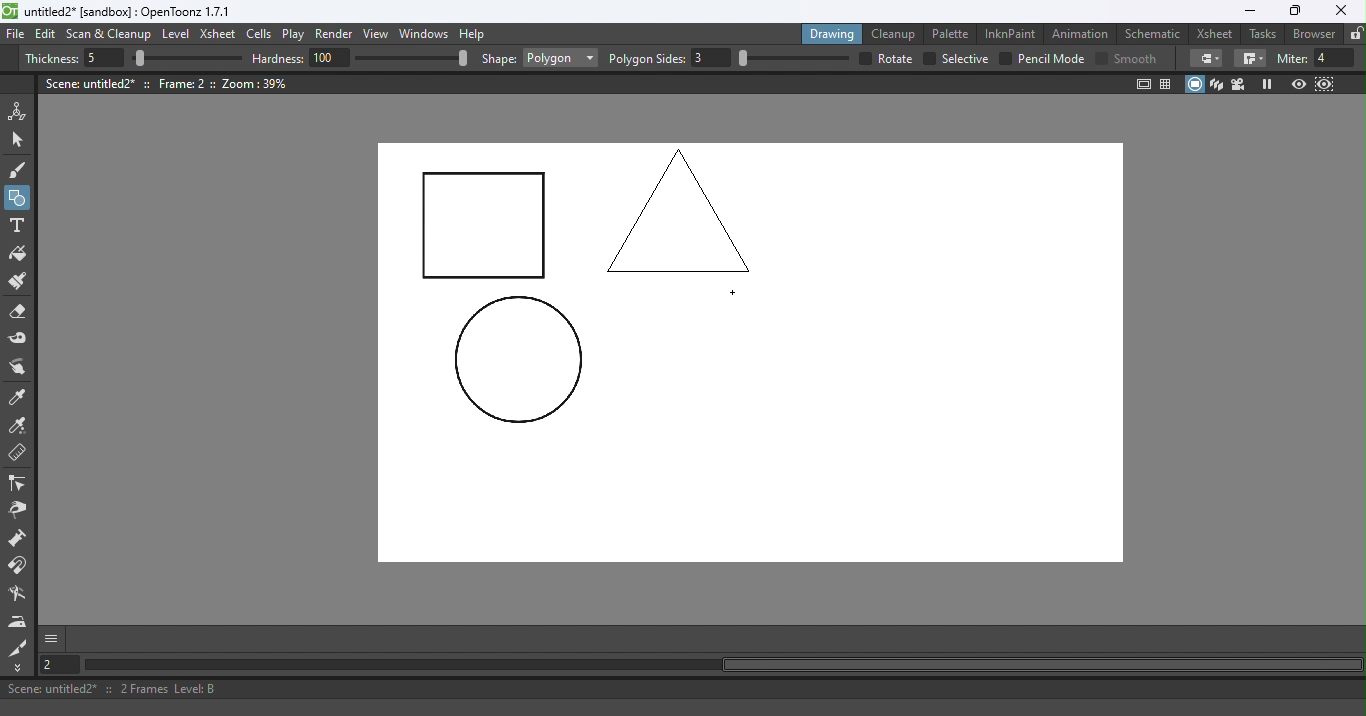  What do you see at coordinates (57, 664) in the screenshot?
I see `Set the current frame` at bounding box center [57, 664].